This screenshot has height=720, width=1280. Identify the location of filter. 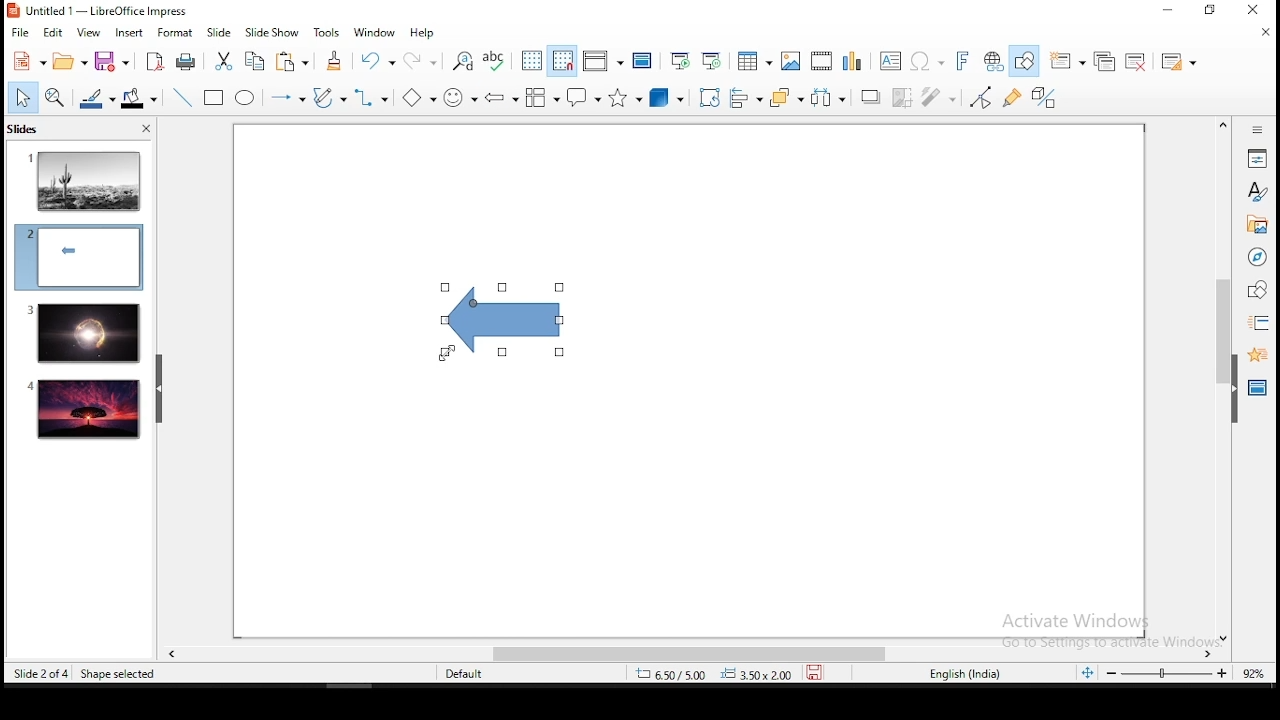
(939, 97).